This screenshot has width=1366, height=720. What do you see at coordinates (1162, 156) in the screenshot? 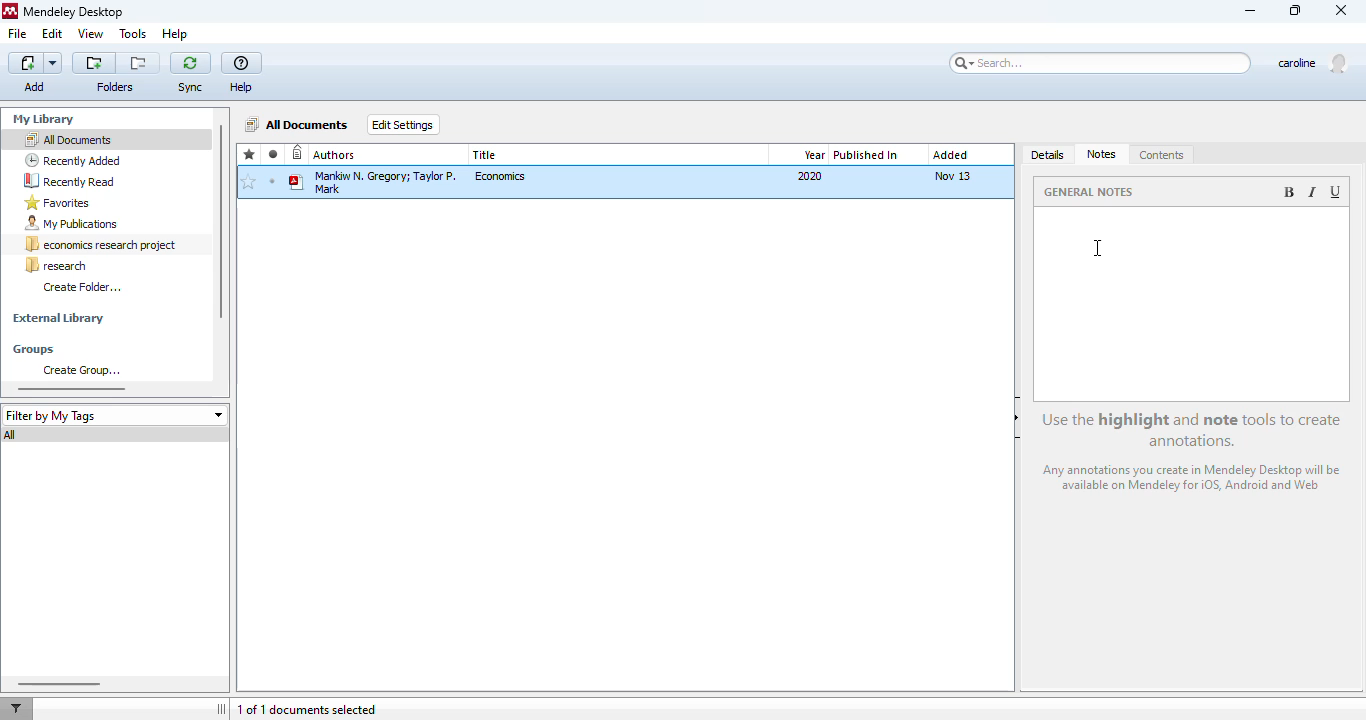
I see `contents` at bounding box center [1162, 156].